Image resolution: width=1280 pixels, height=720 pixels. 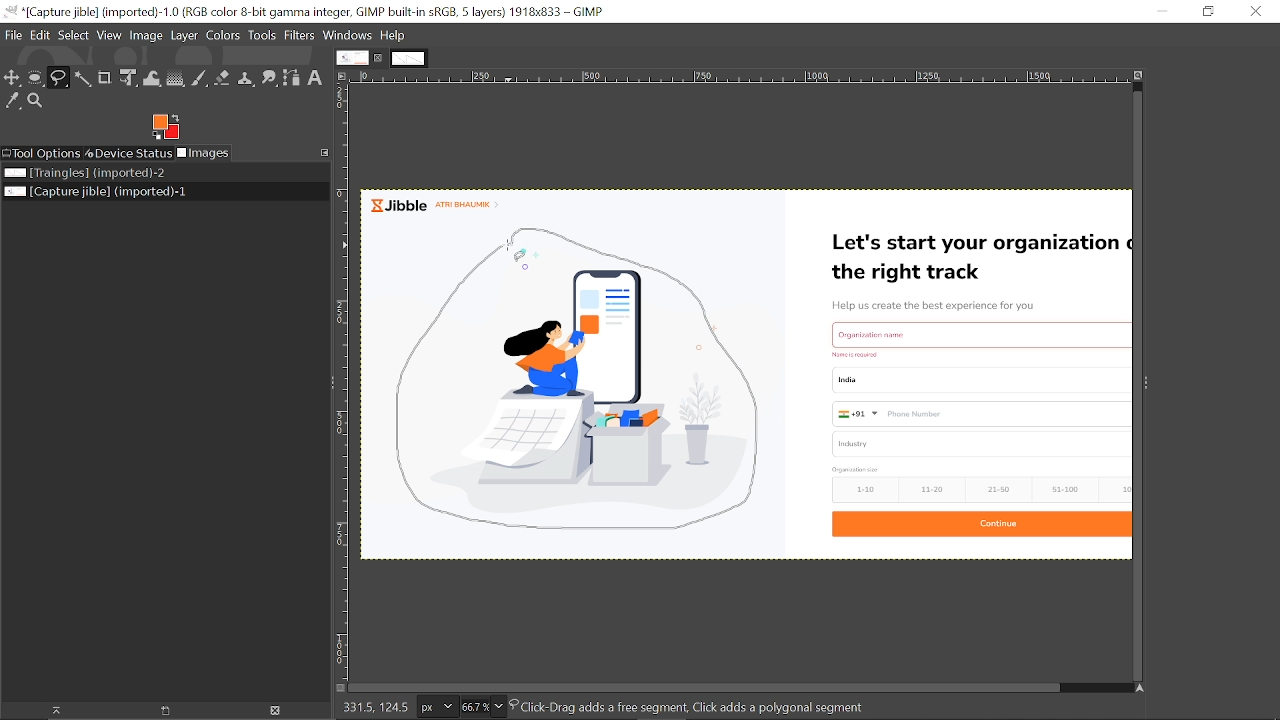 What do you see at coordinates (1207, 11) in the screenshot?
I see `Restore down` at bounding box center [1207, 11].